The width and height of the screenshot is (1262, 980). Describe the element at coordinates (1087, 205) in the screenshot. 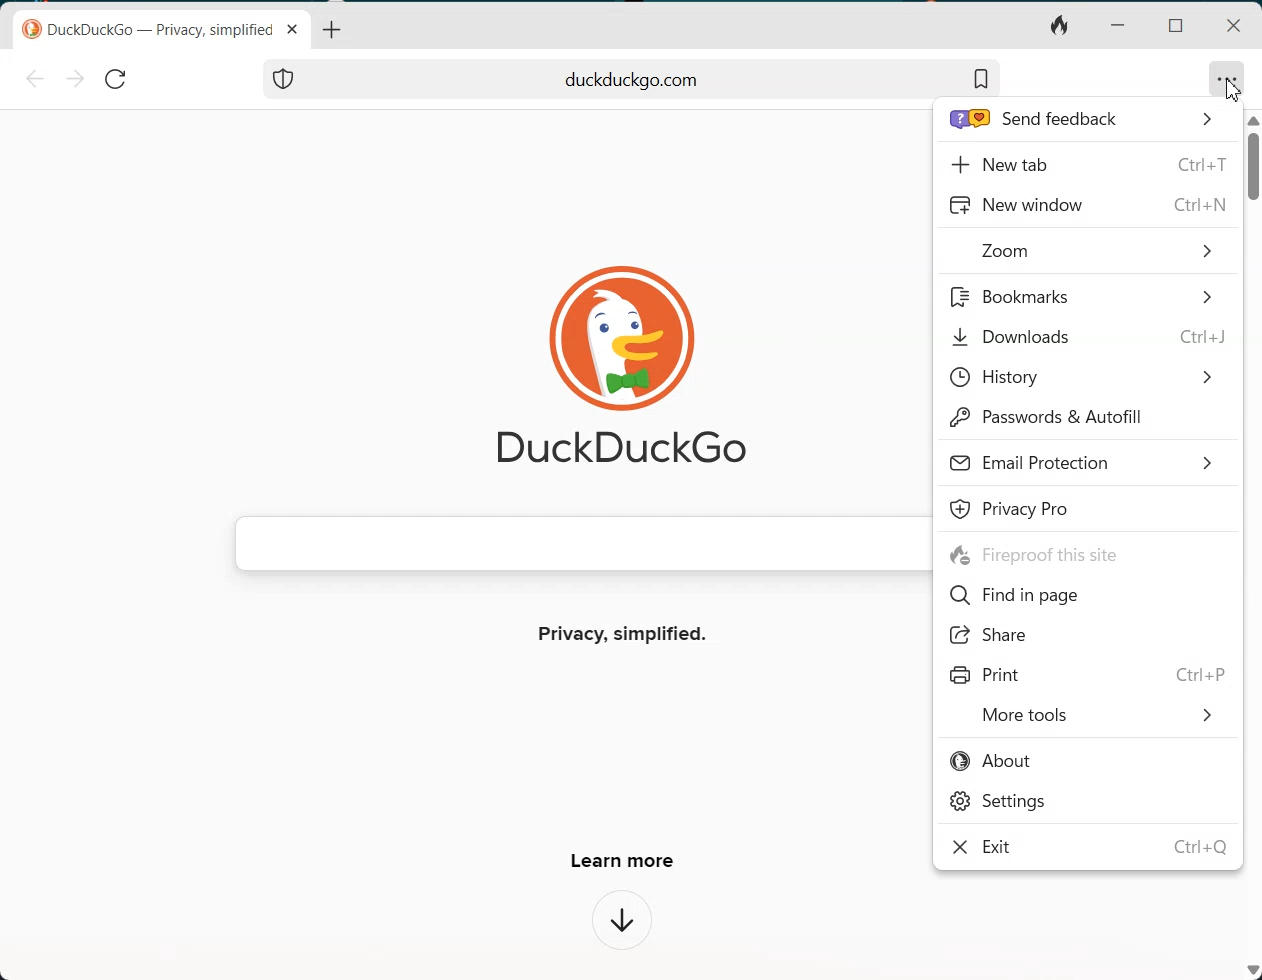

I see `New window` at that location.